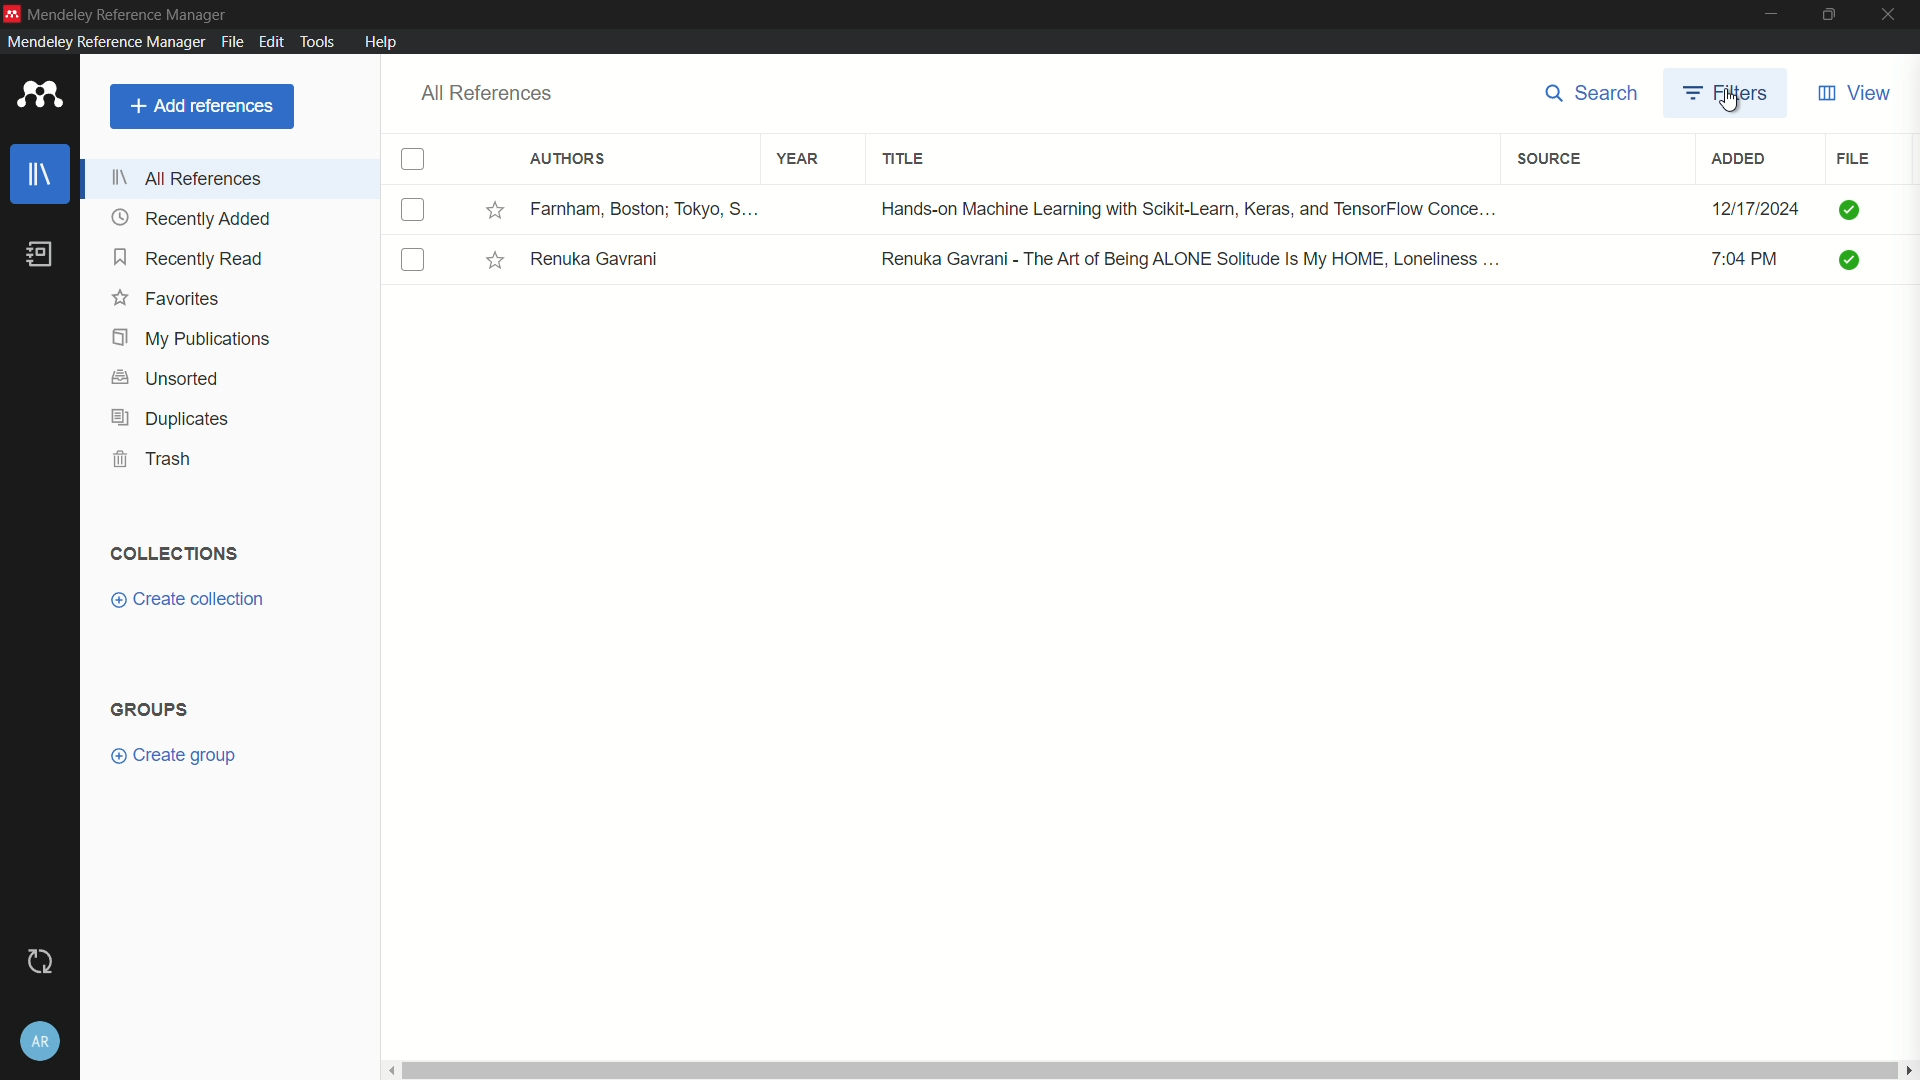 The image size is (1920, 1080). What do you see at coordinates (1738, 159) in the screenshot?
I see `added` at bounding box center [1738, 159].